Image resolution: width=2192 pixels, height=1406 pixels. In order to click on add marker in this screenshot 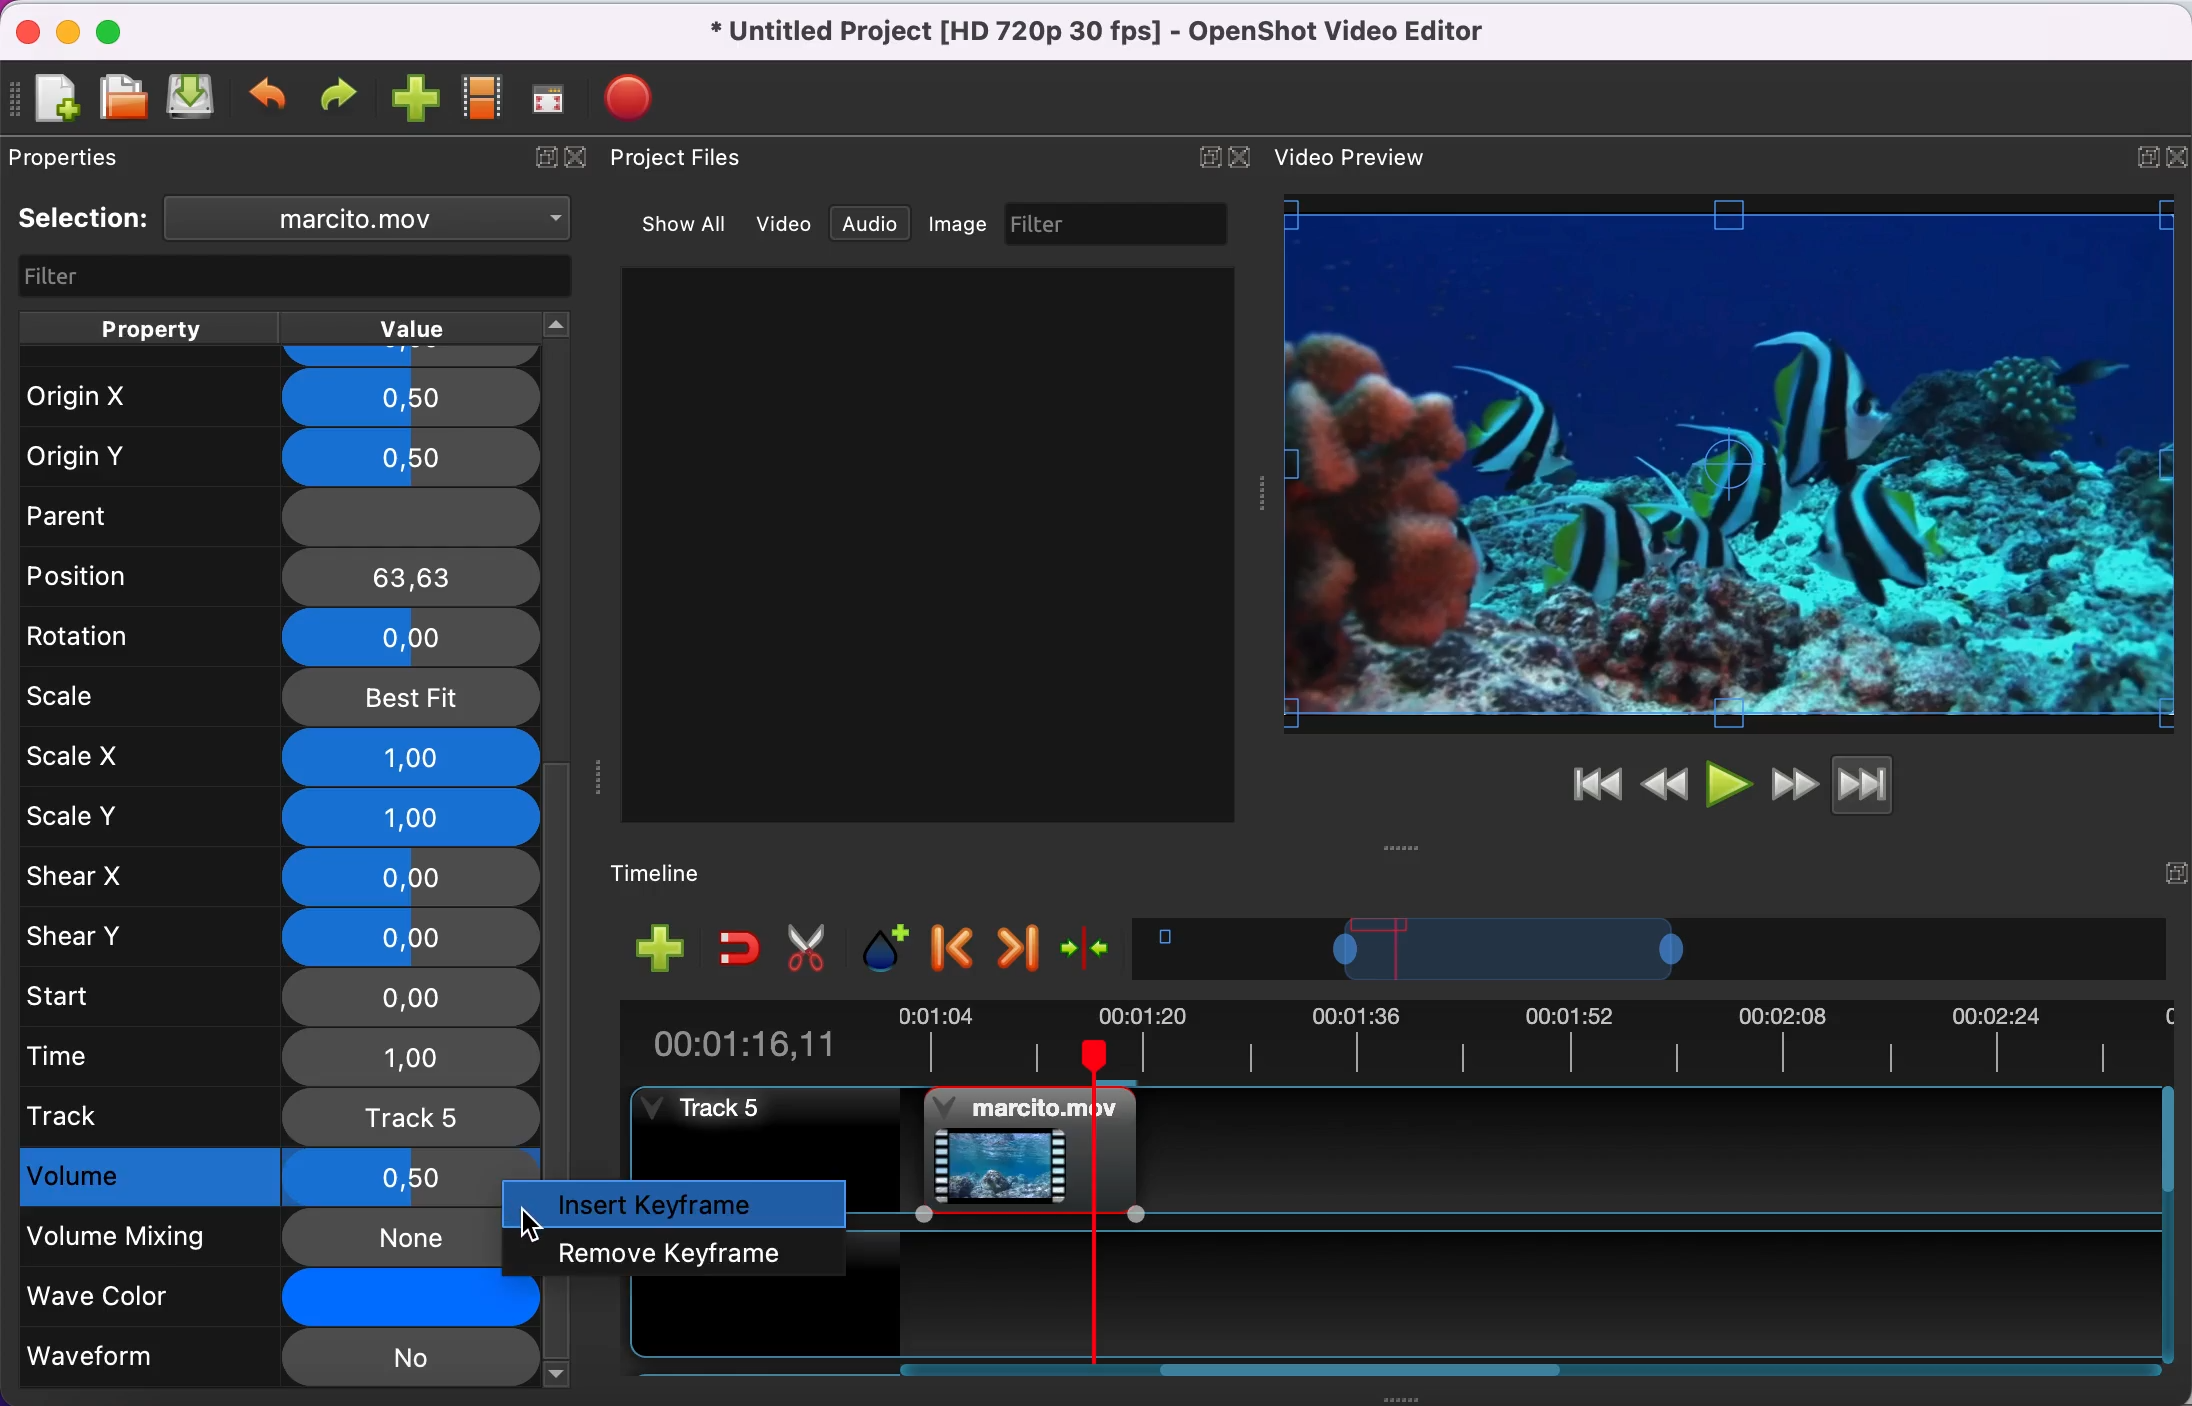, I will do `click(886, 948)`.